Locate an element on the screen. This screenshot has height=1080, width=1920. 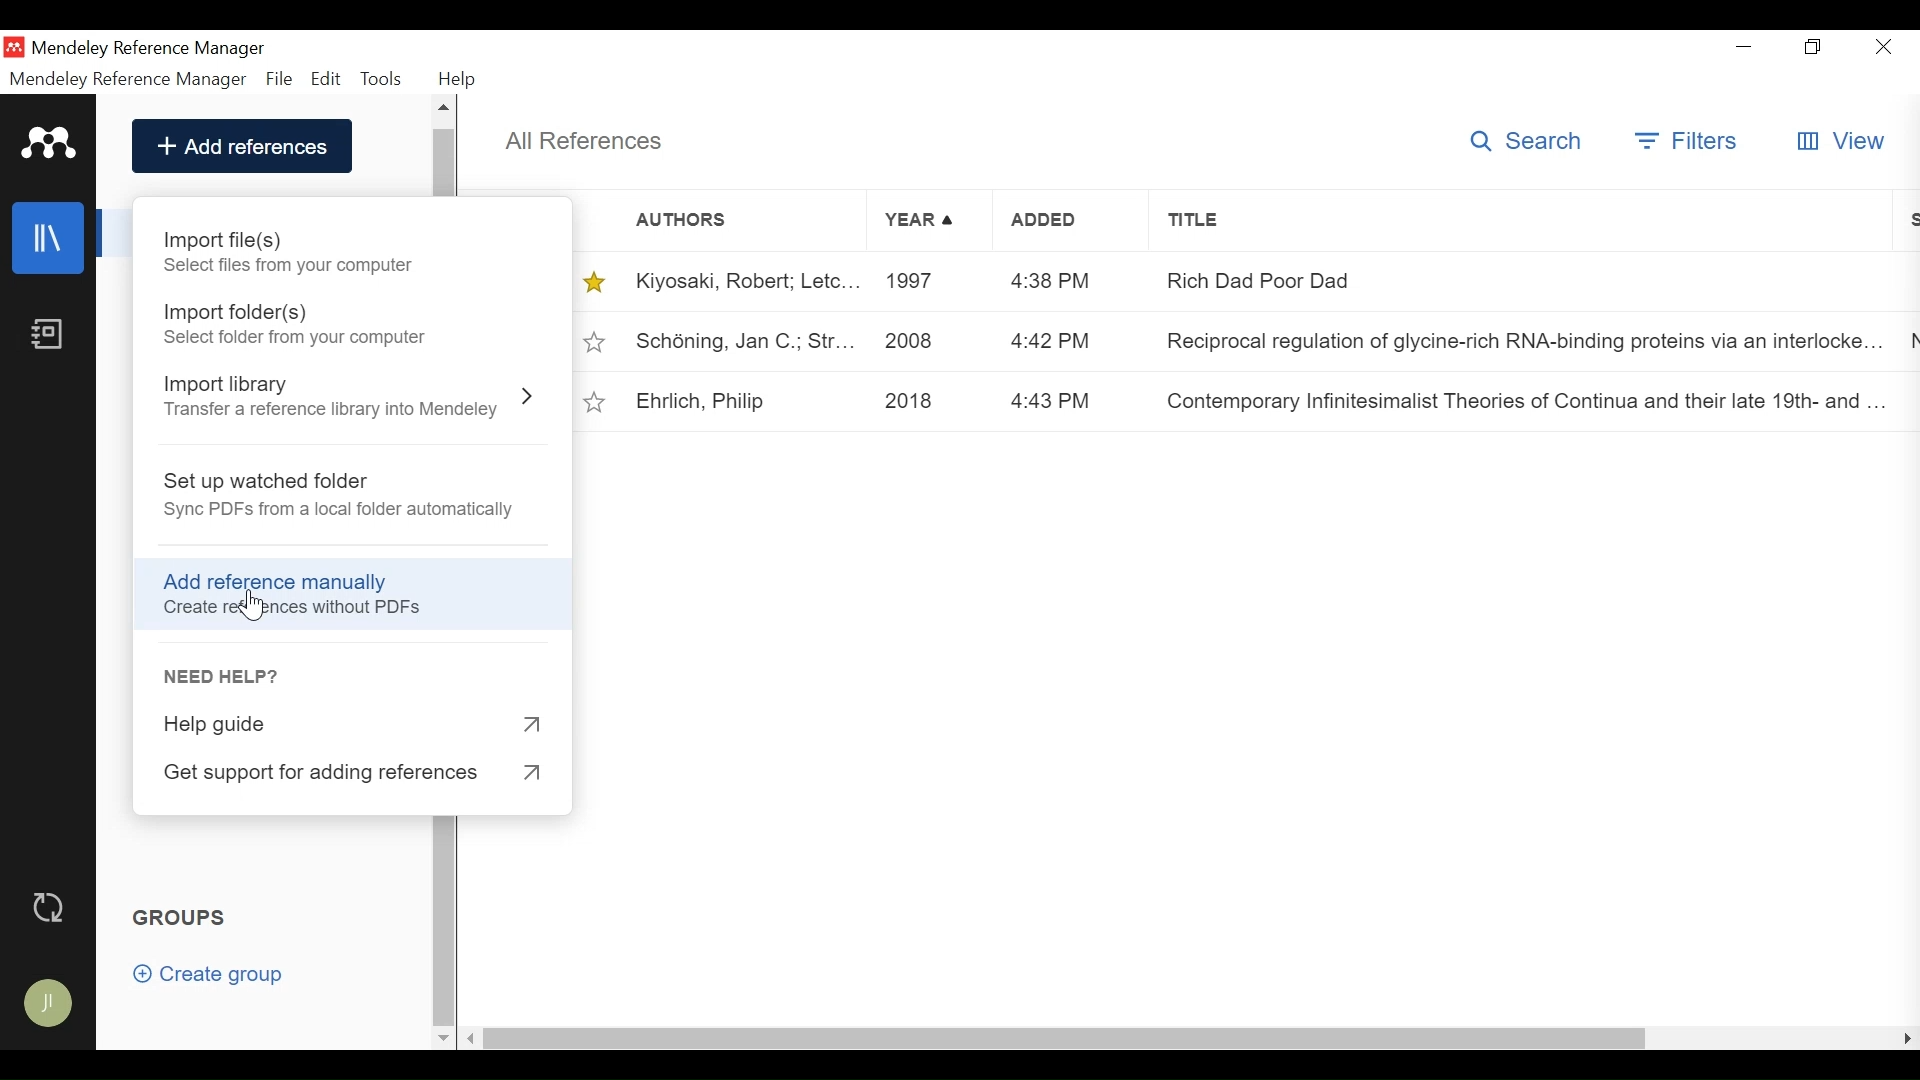
library is located at coordinates (50, 238).